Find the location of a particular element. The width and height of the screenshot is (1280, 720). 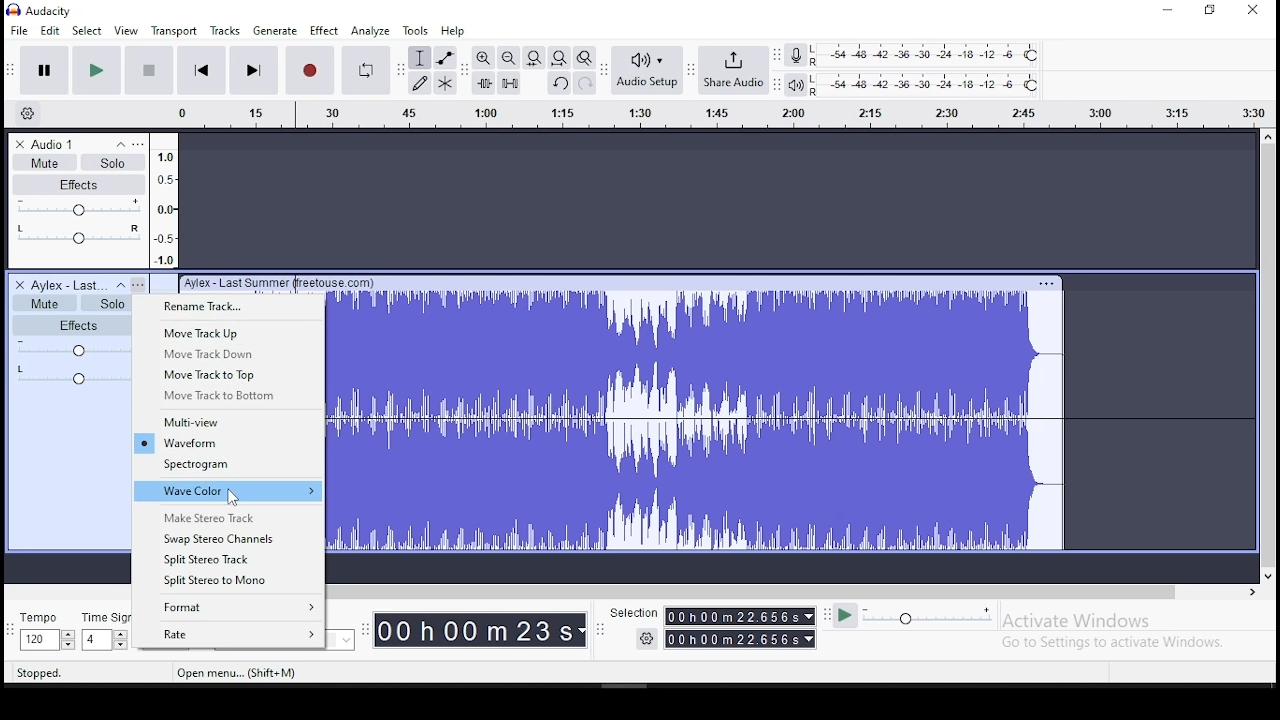

close window is located at coordinates (1256, 9).